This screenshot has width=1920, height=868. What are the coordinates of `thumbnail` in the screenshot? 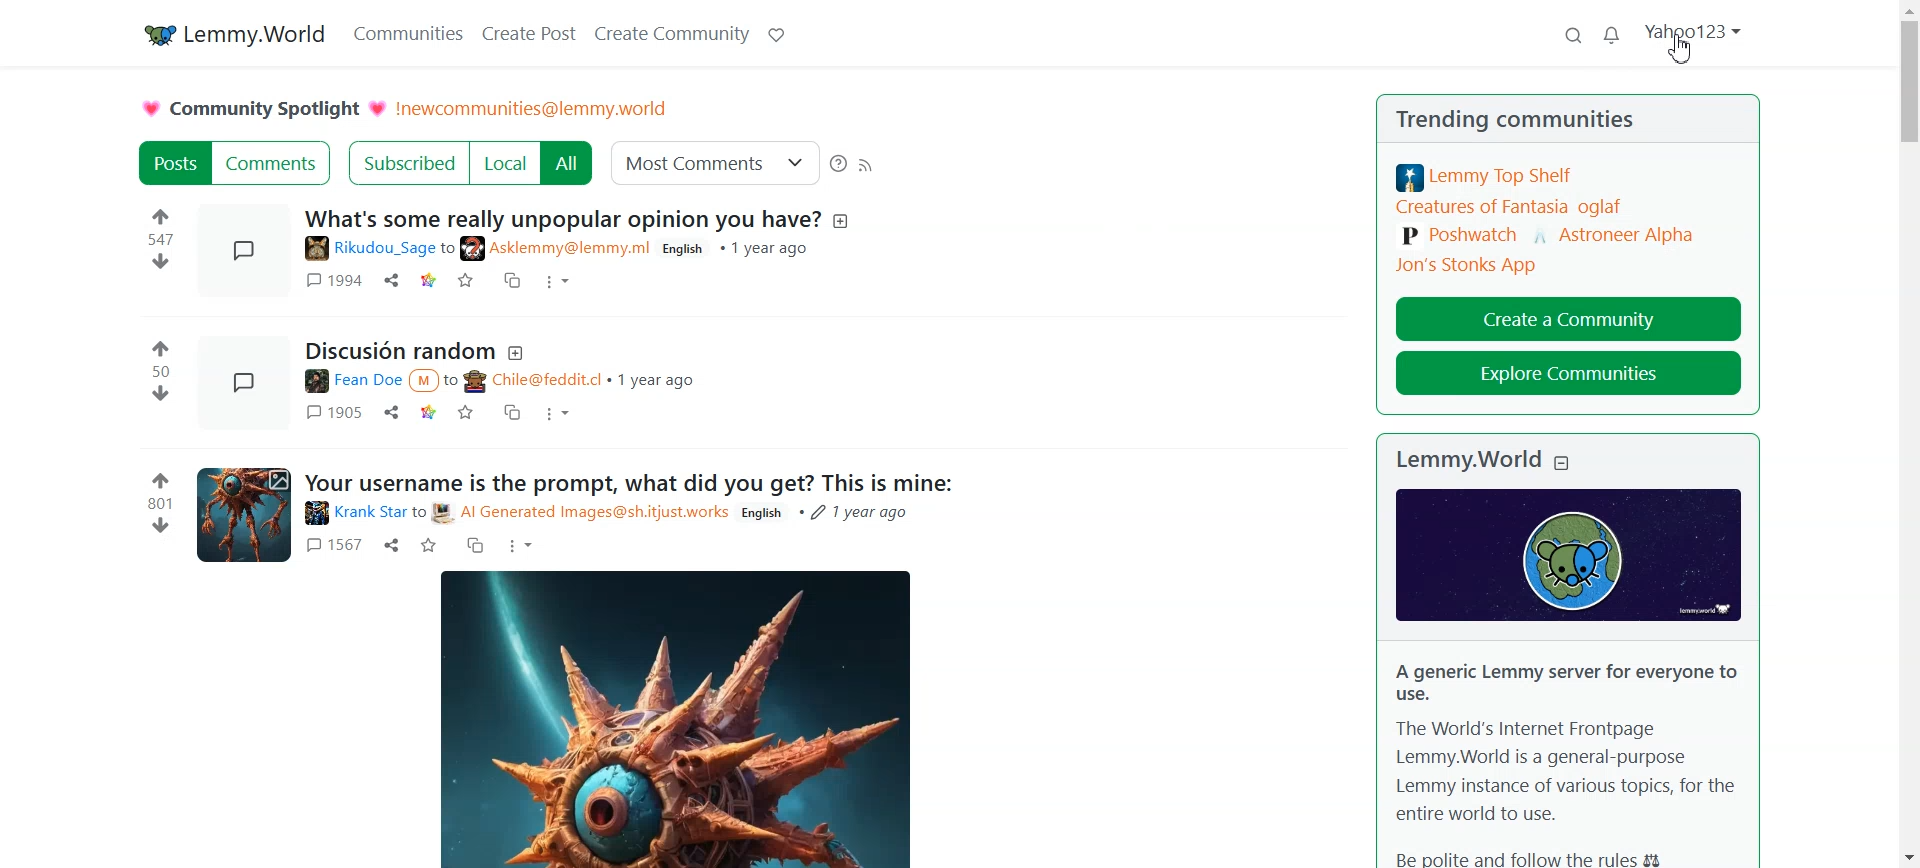 It's located at (244, 513).